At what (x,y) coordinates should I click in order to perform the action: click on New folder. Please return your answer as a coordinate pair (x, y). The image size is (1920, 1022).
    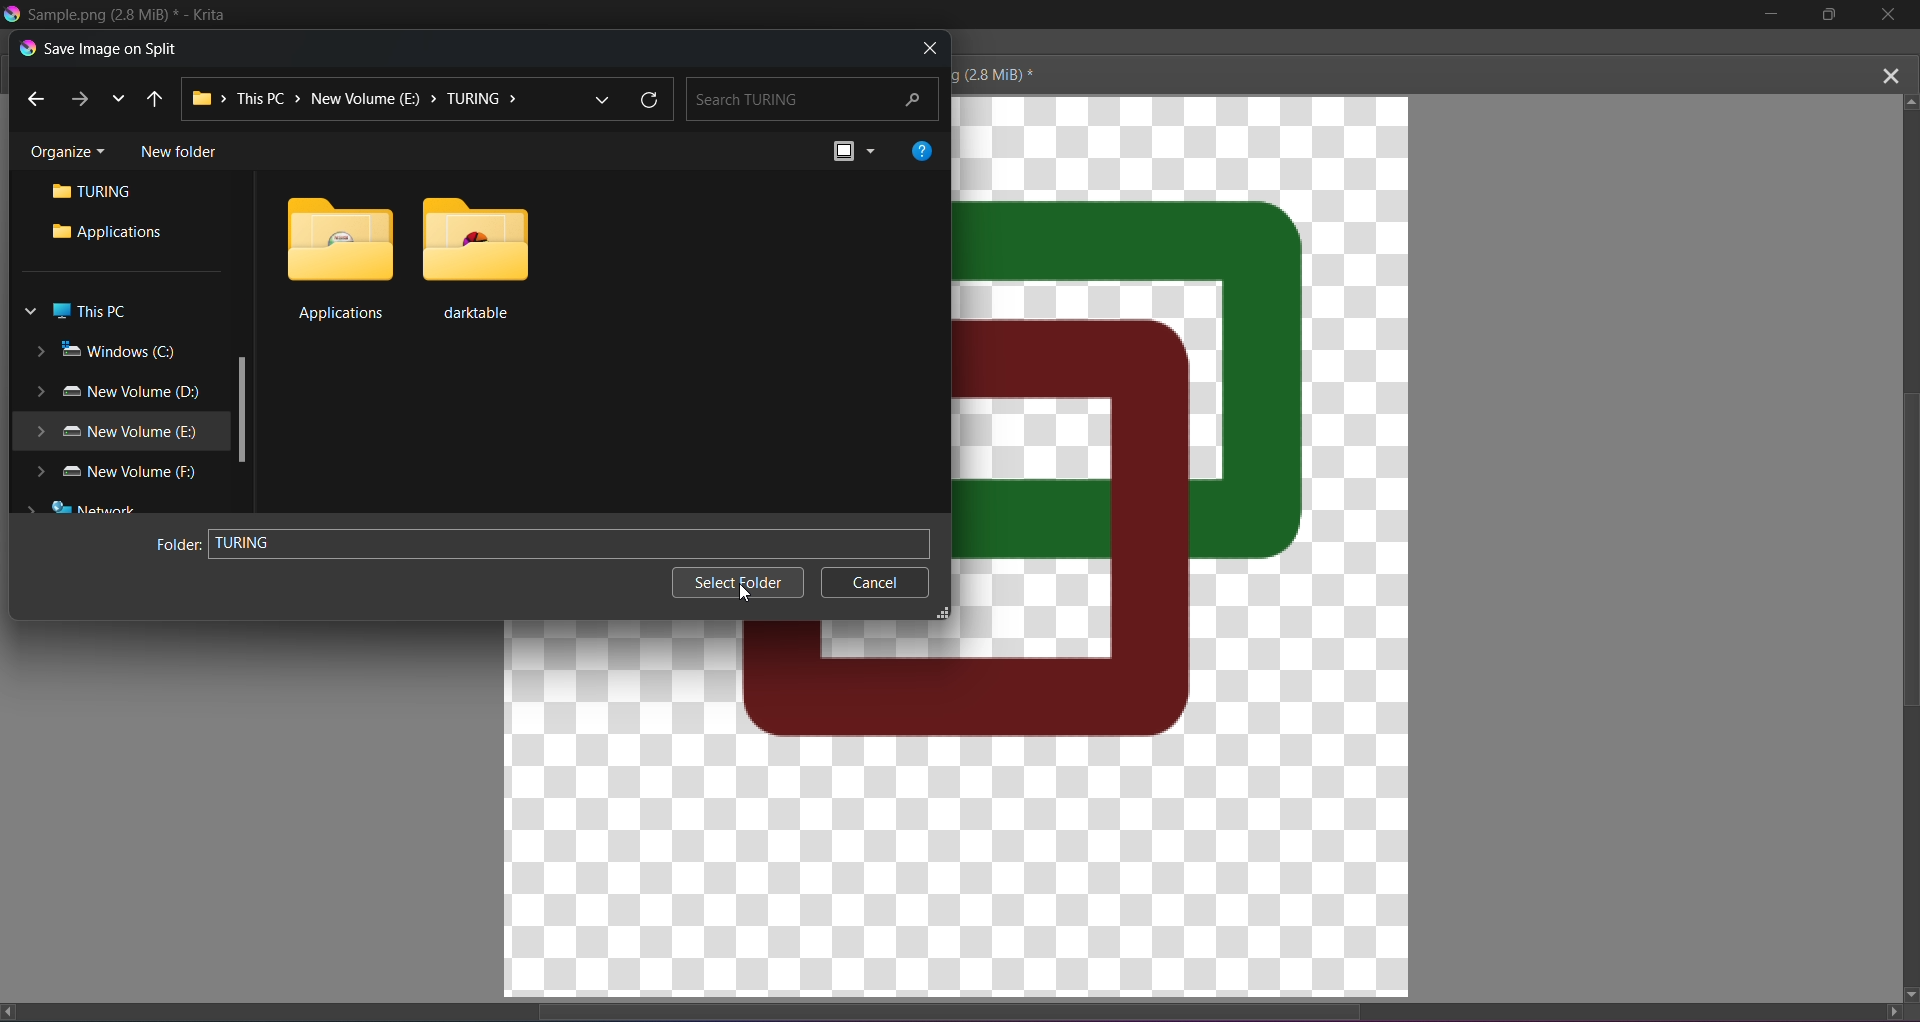
    Looking at the image, I should click on (179, 150).